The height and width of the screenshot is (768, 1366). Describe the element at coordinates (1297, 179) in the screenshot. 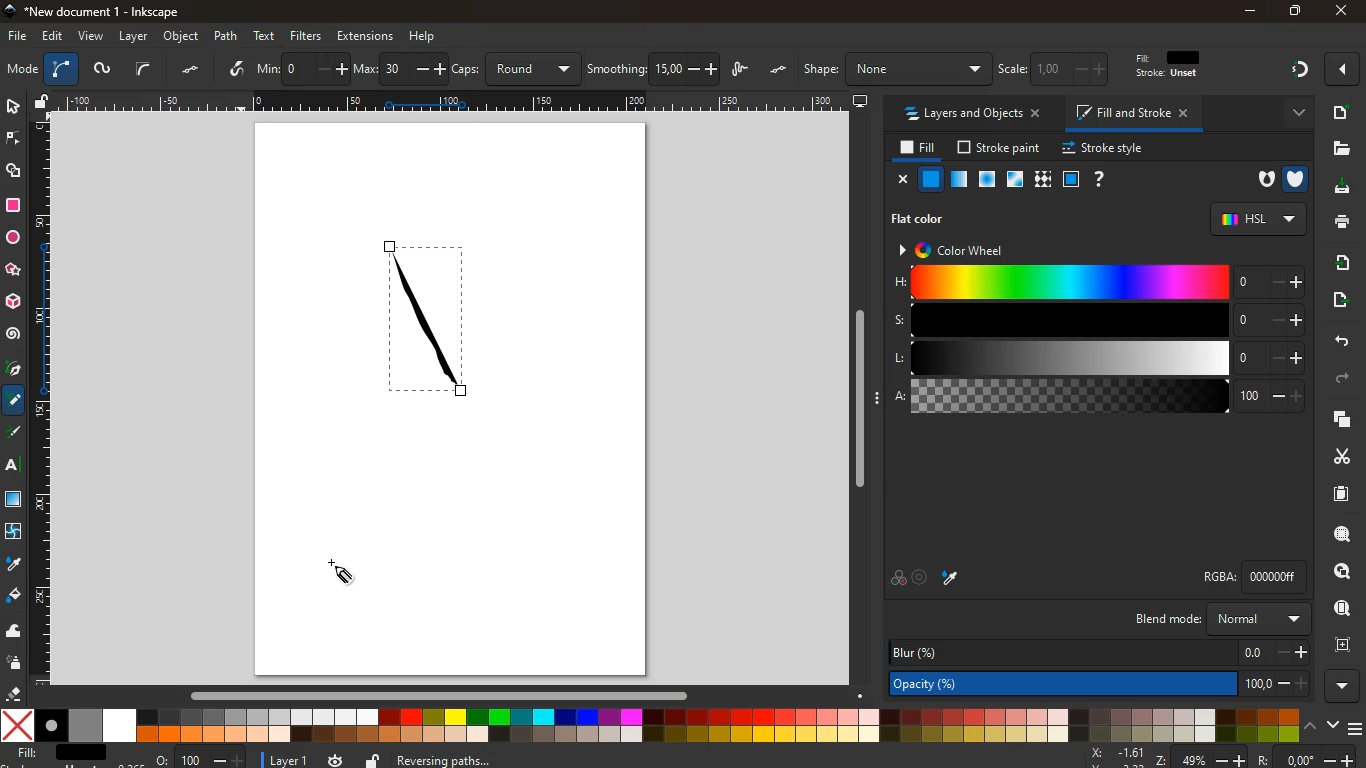

I see `shield` at that location.